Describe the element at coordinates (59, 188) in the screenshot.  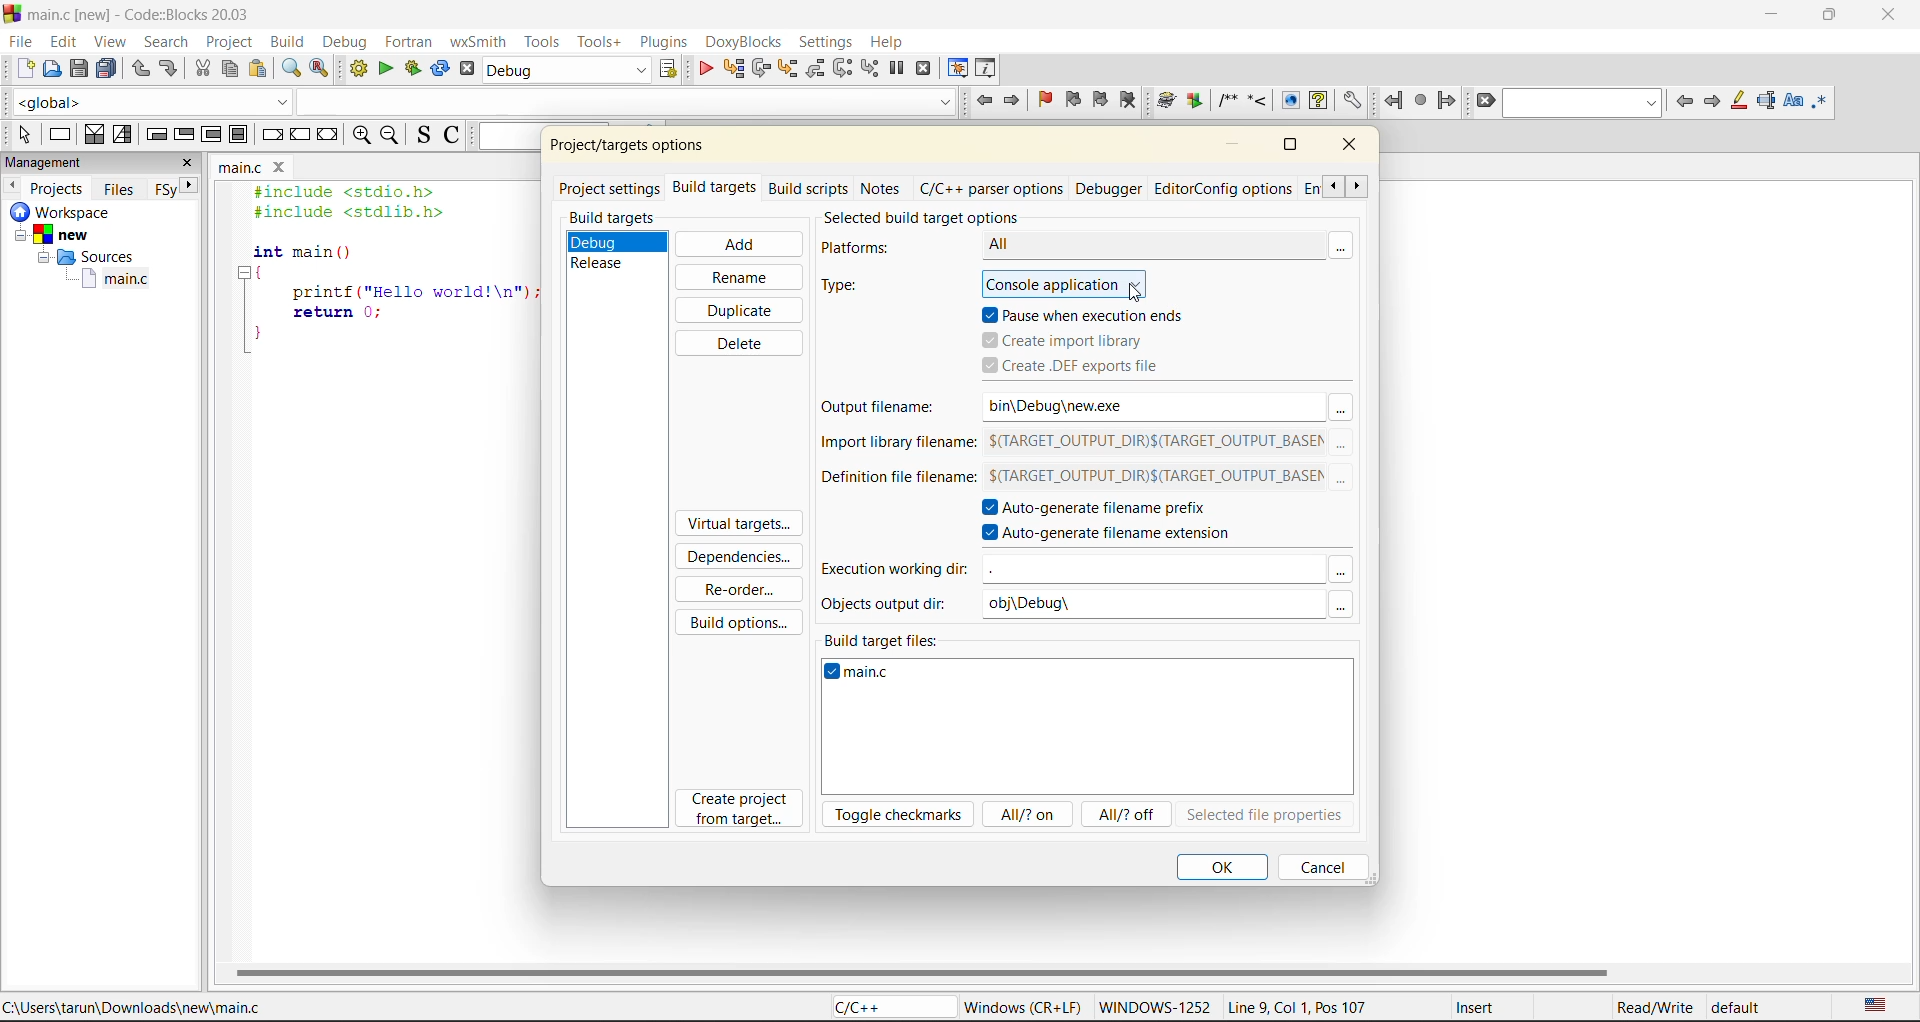
I see `projects` at that location.